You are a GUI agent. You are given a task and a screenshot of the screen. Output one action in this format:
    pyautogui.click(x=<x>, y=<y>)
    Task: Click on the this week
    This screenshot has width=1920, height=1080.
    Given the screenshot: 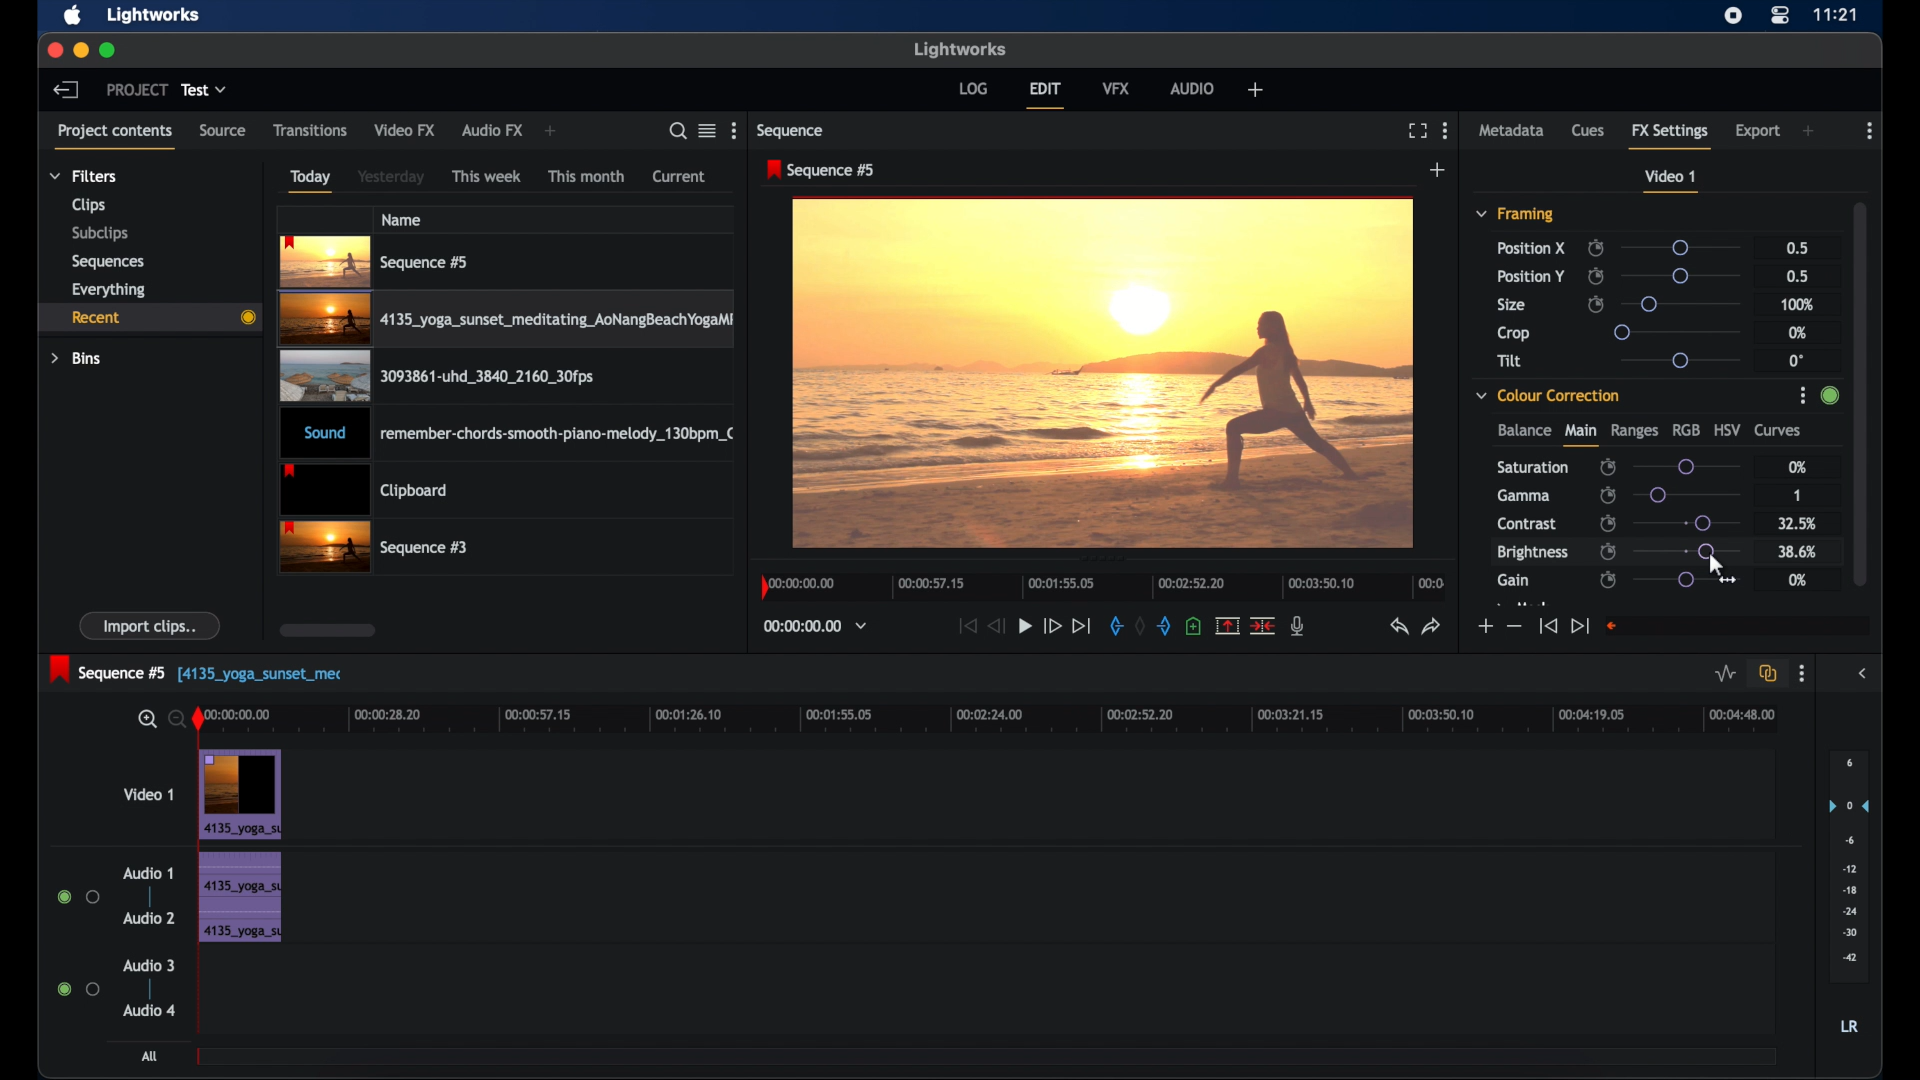 What is the action you would take?
    pyautogui.click(x=487, y=177)
    